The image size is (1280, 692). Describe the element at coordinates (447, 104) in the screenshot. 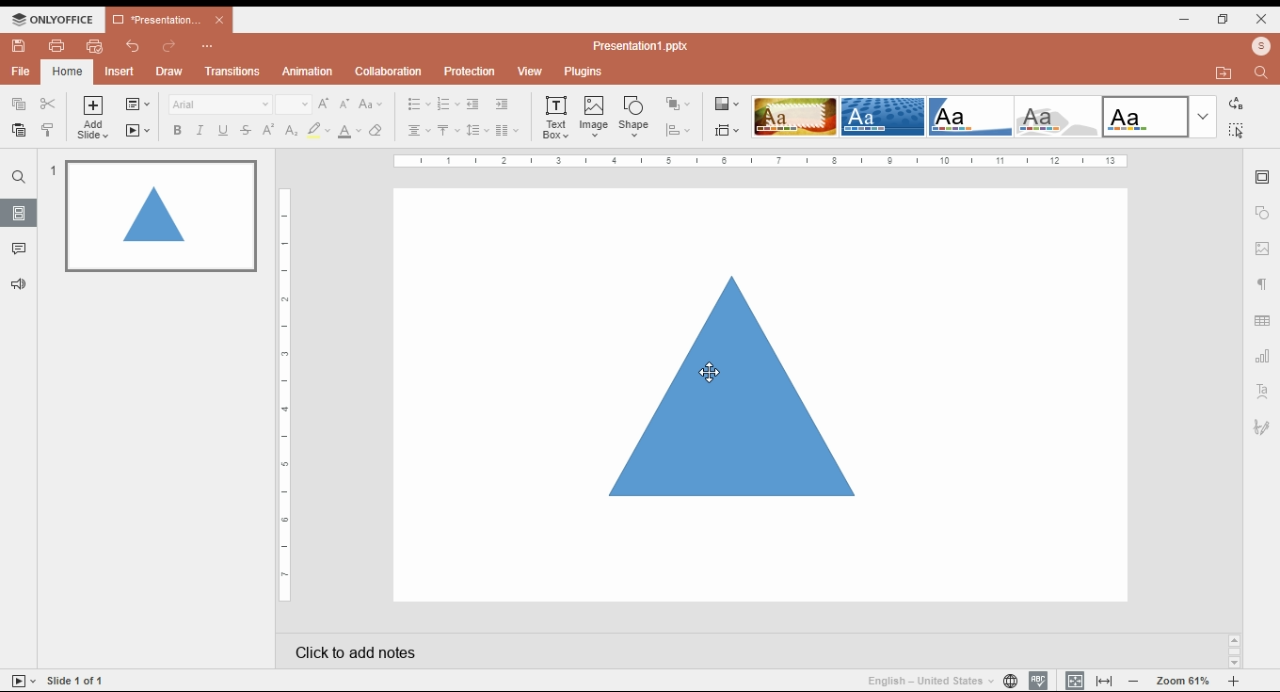

I see `numbering` at that location.